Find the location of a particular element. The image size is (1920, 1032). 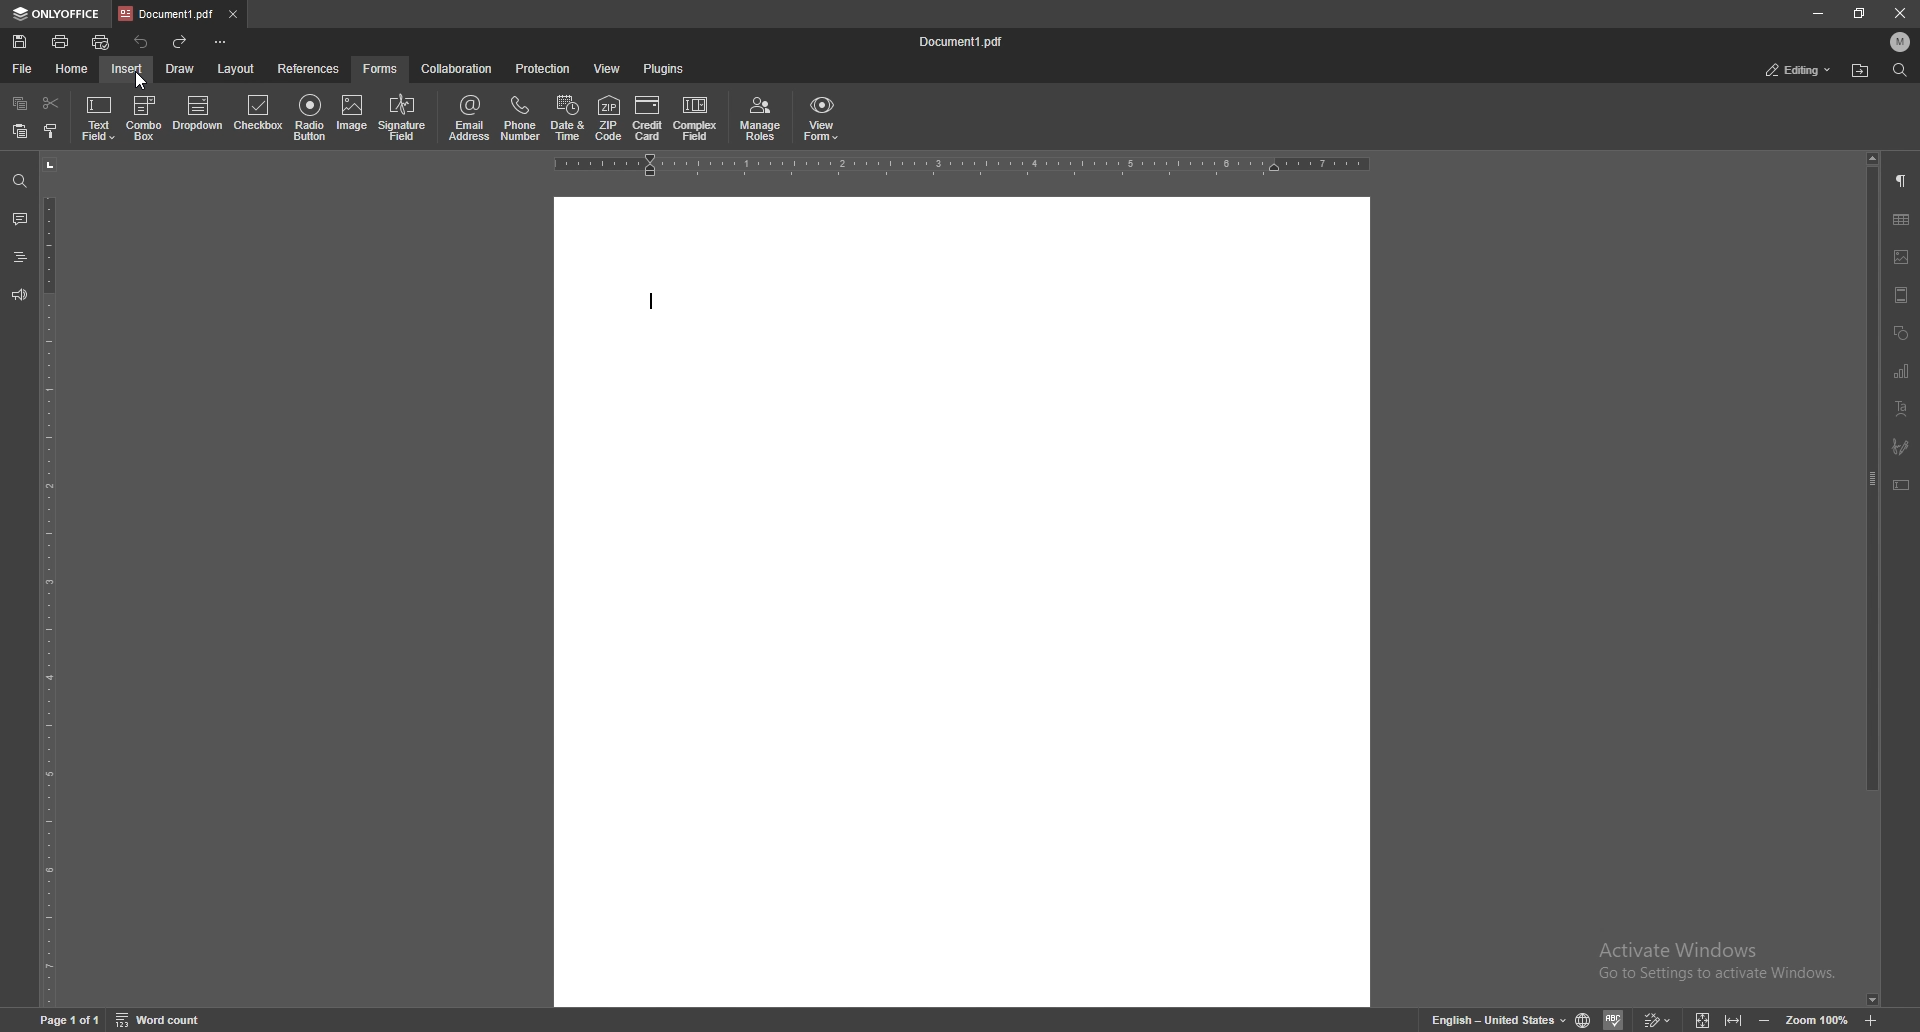

print is located at coordinates (62, 41).